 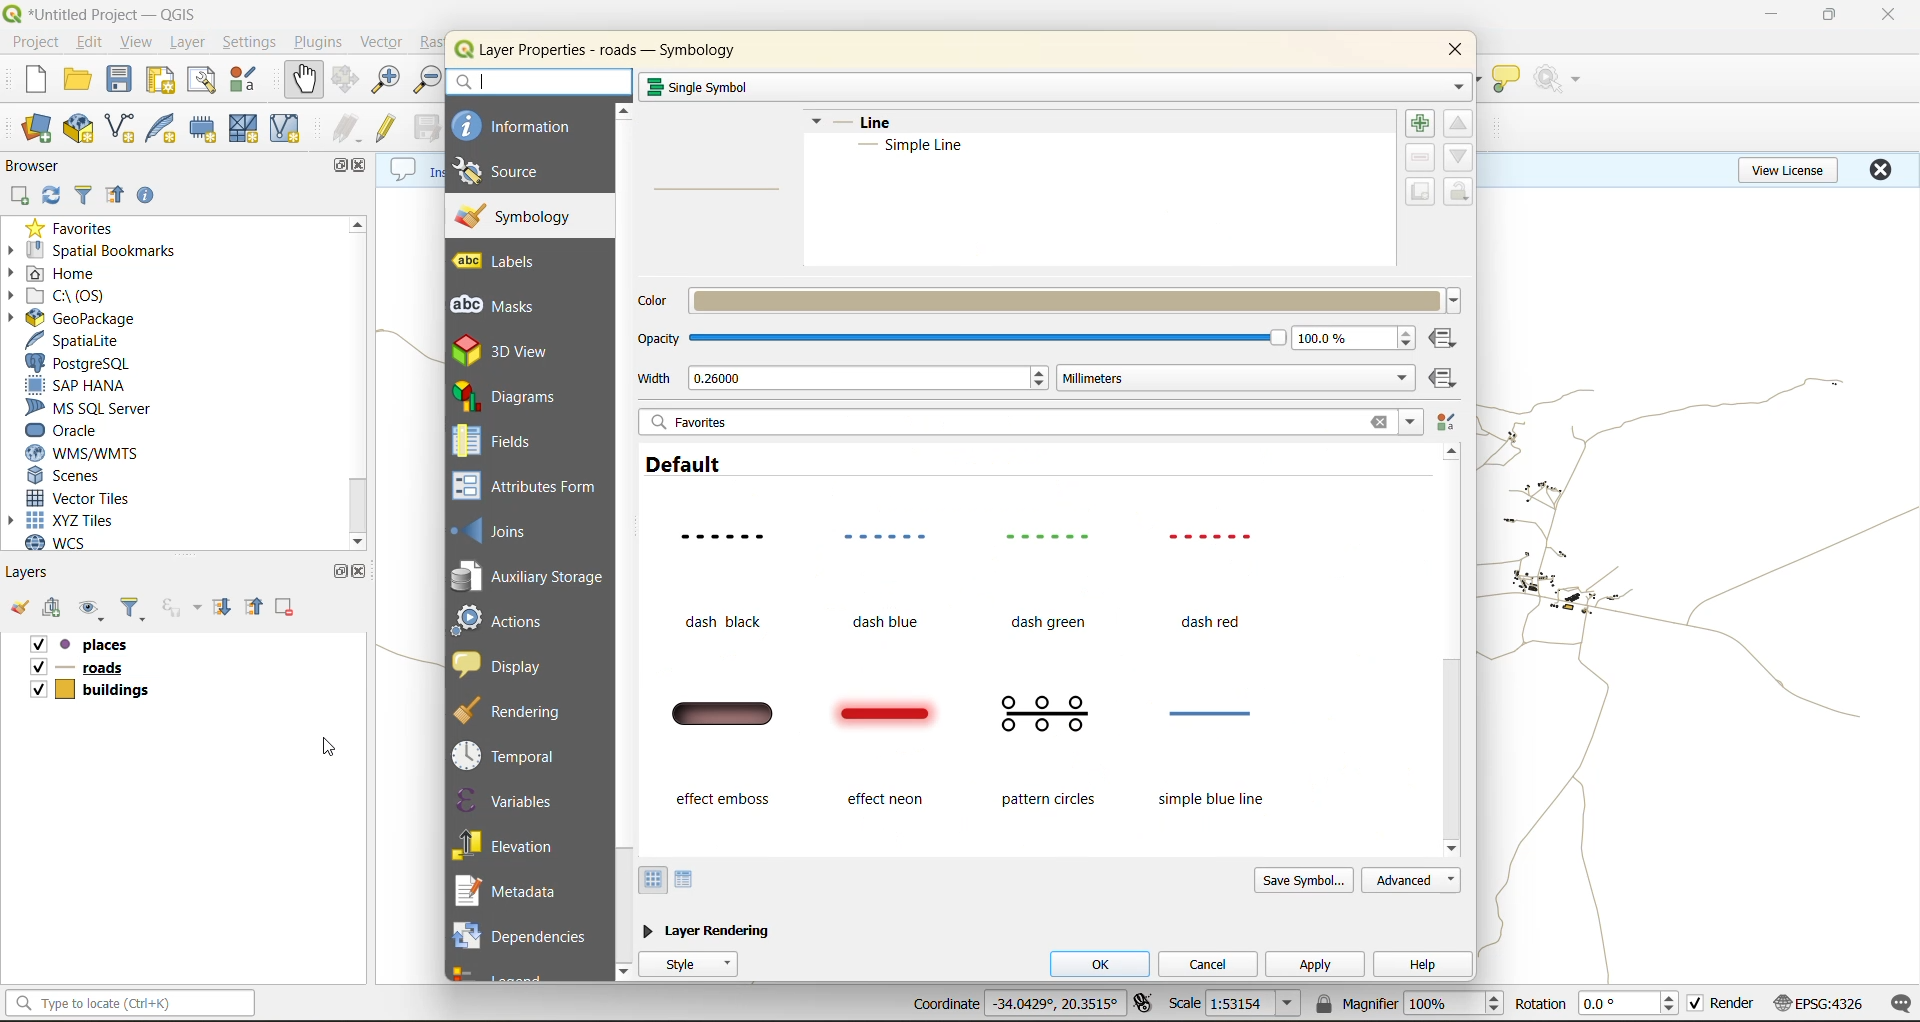 I want to click on expand all, so click(x=222, y=606).